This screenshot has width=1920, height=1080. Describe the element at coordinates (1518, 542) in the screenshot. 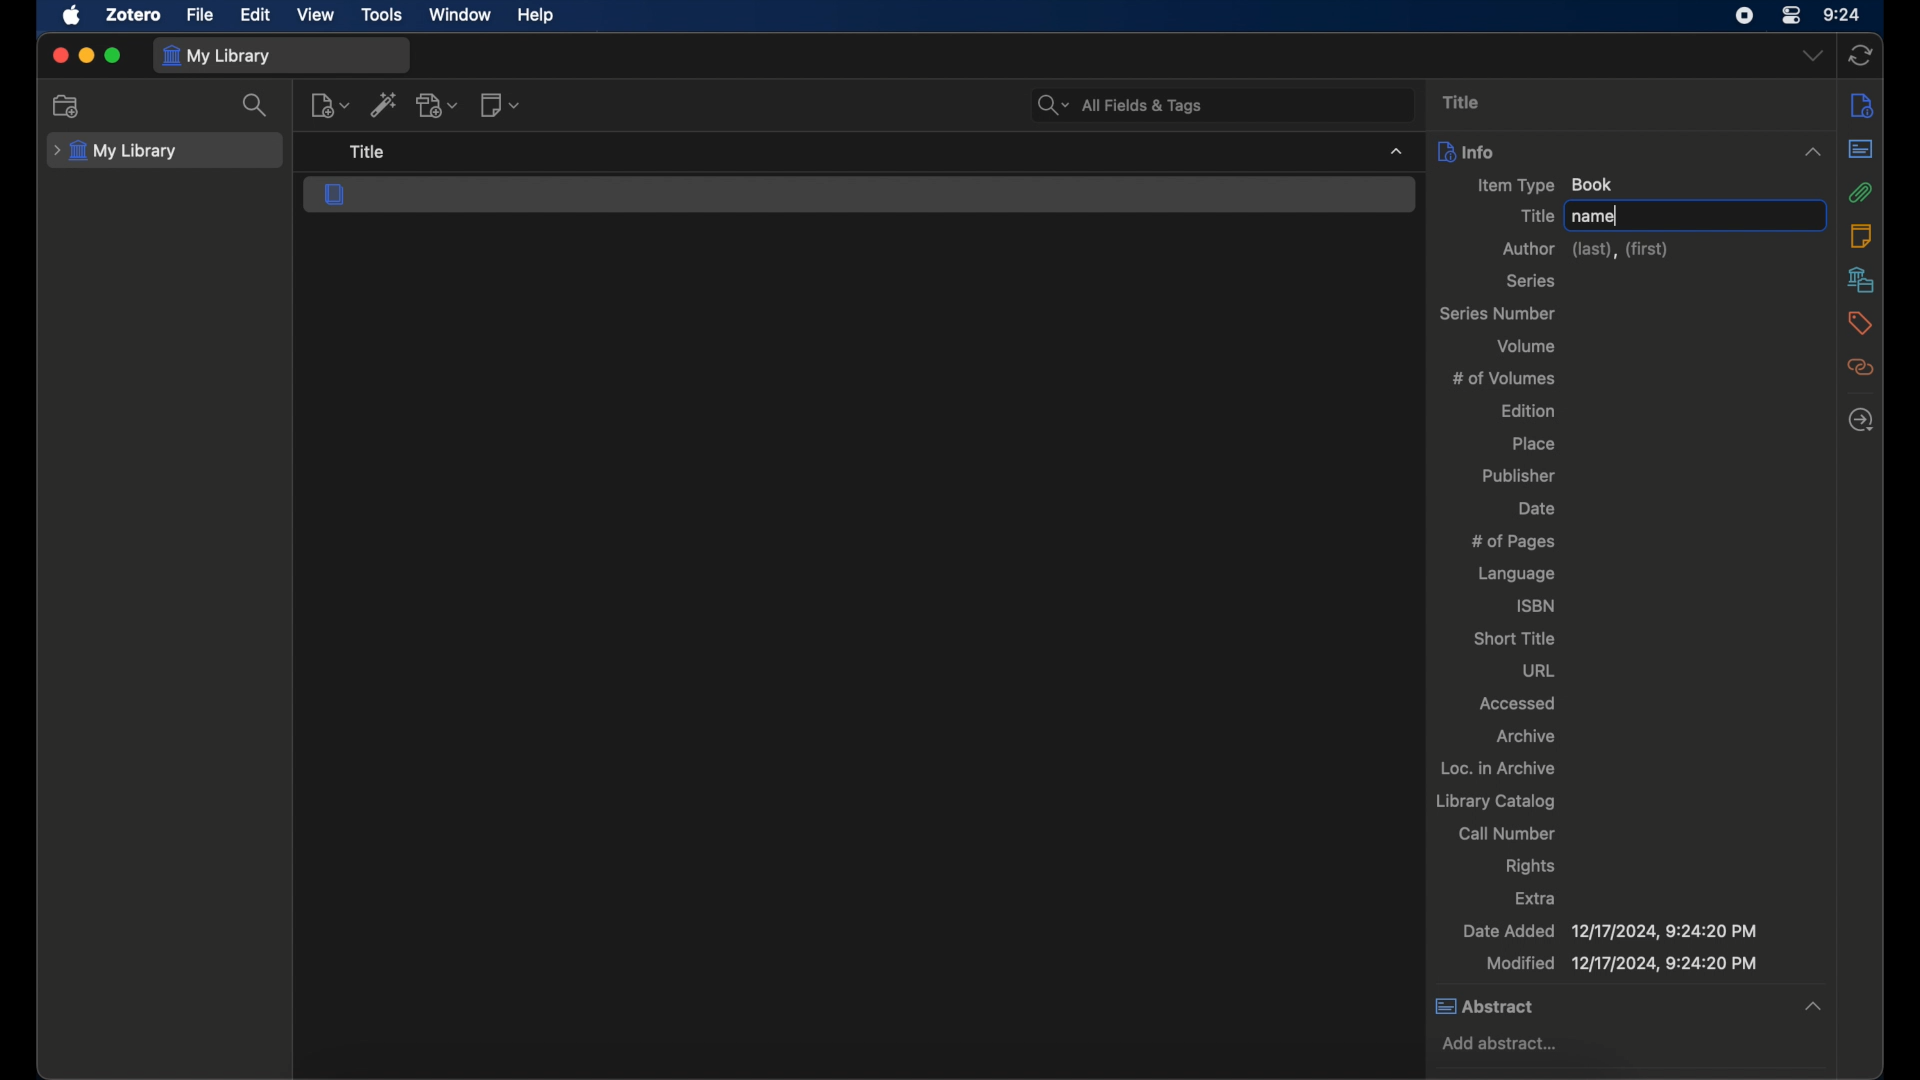

I see `no of pages` at that location.